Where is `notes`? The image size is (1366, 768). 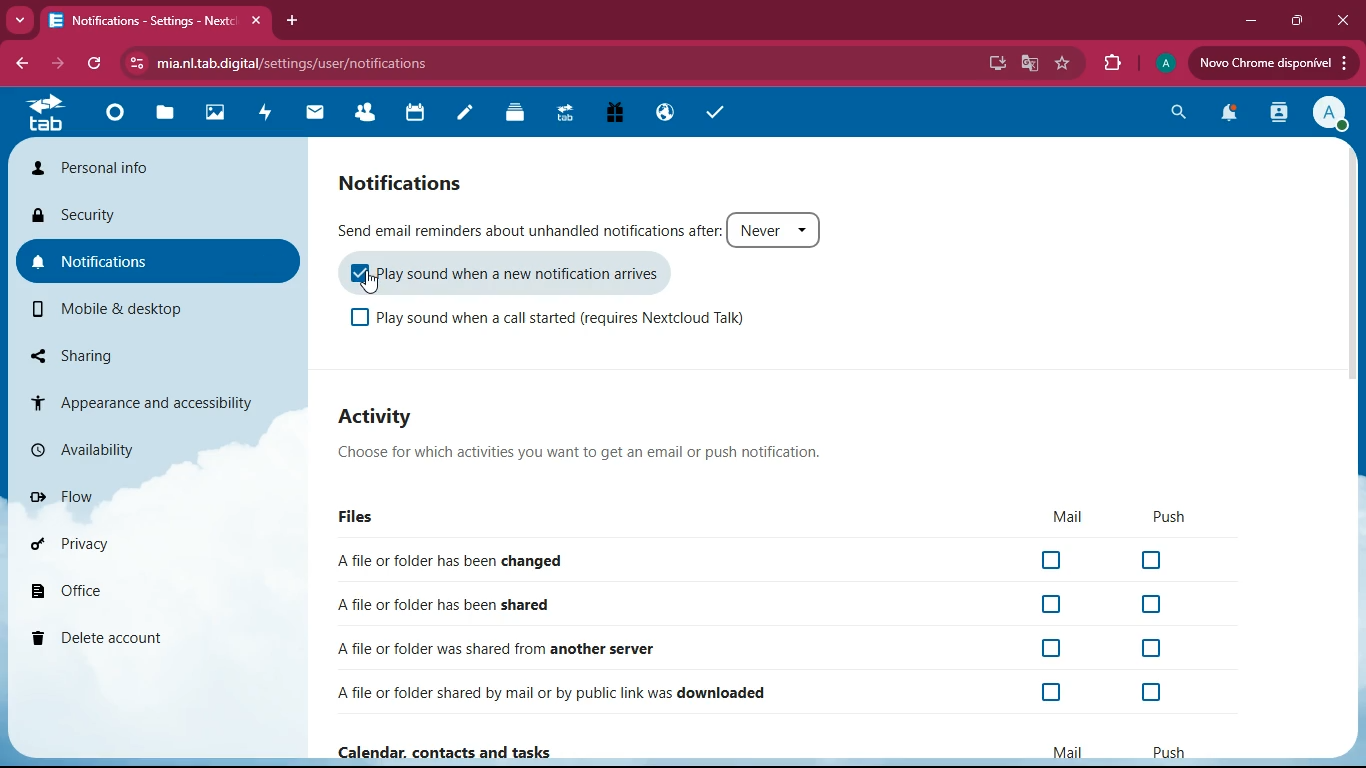
notes is located at coordinates (471, 115).